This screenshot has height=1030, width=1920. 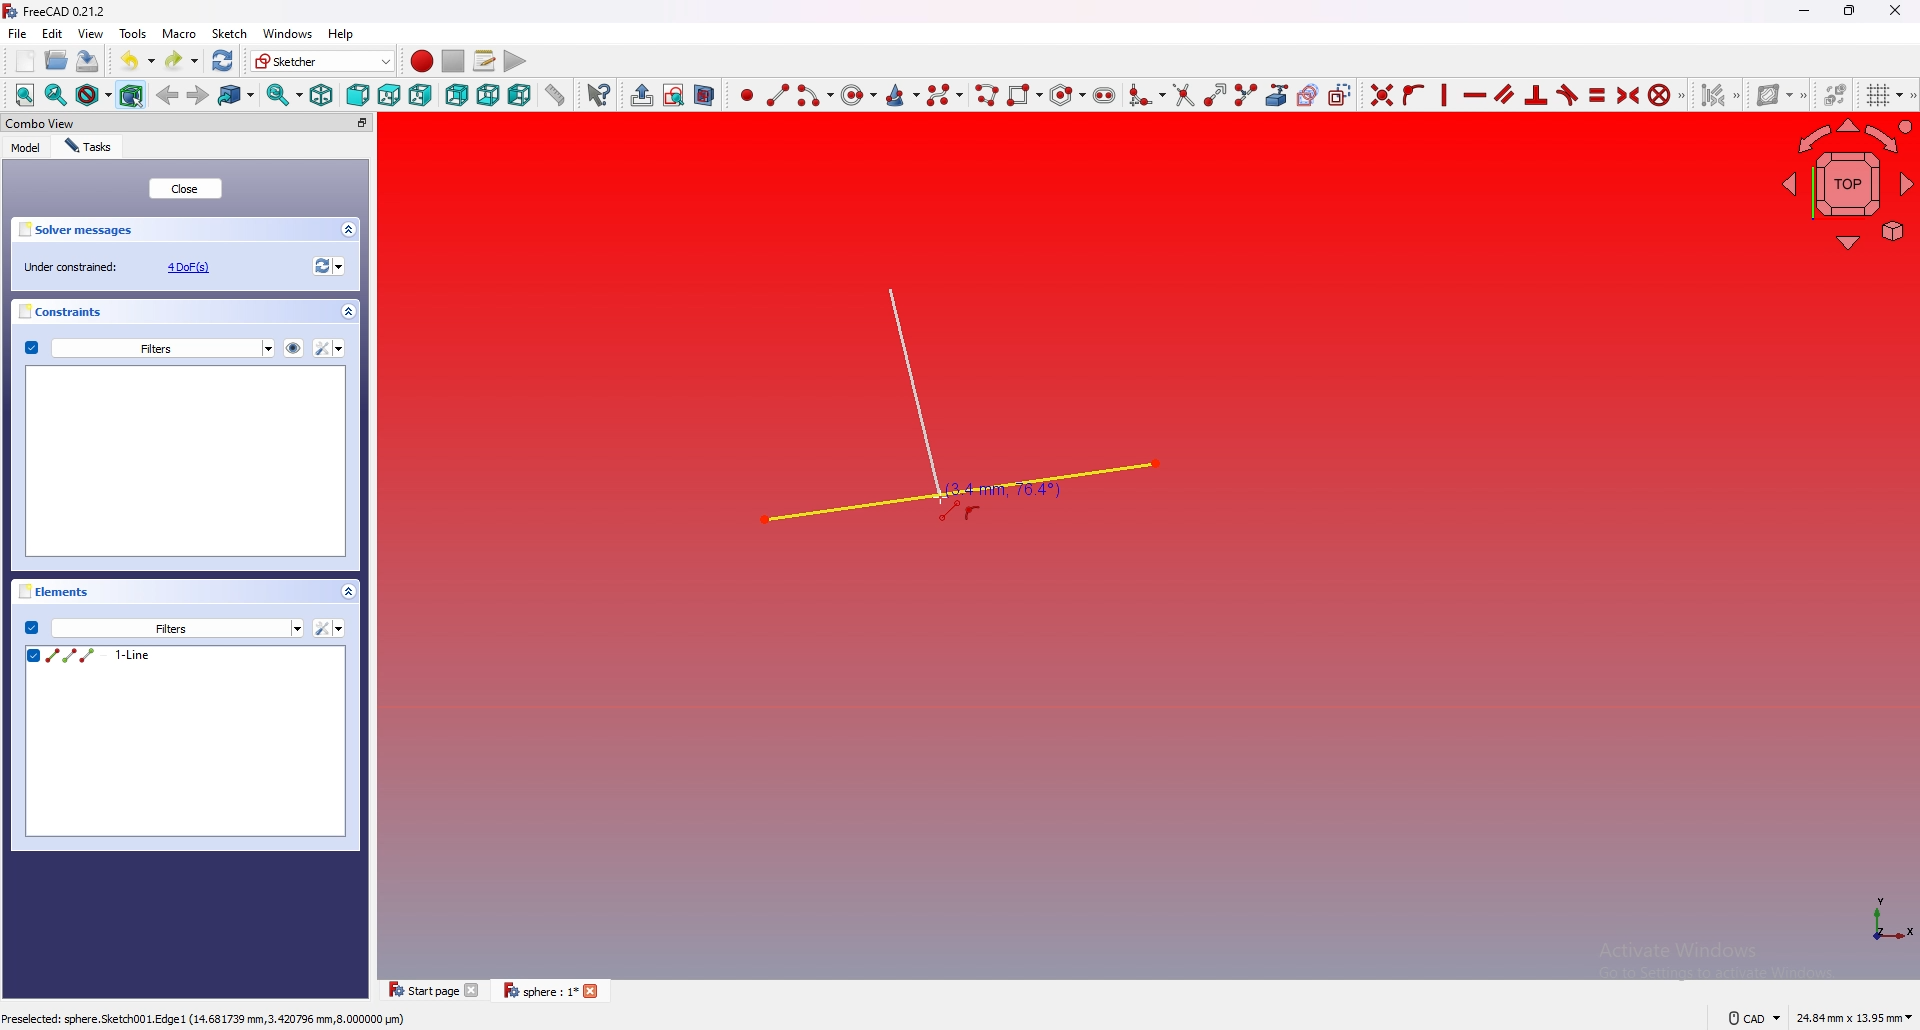 I want to click on Left, so click(x=519, y=95).